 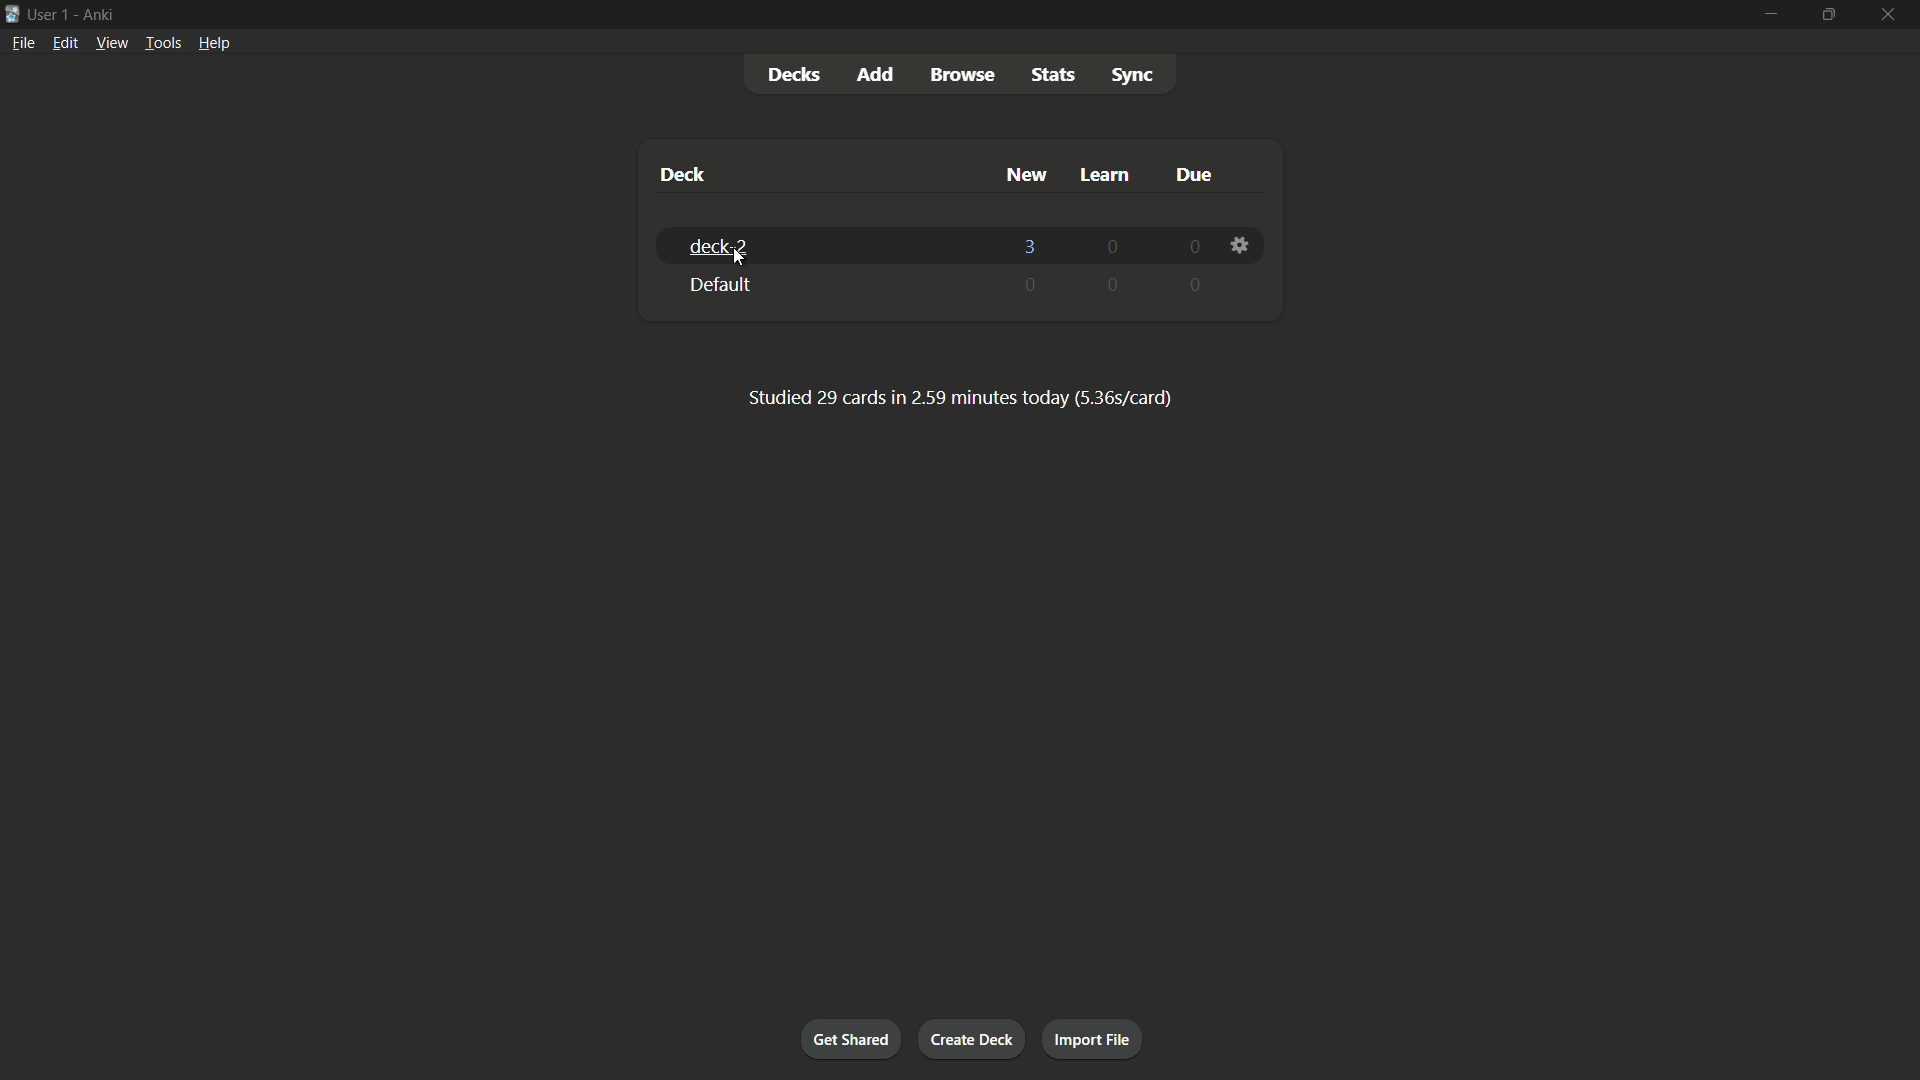 What do you see at coordinates (1192, 246) in the screenshot?
I see `0` at bounding box center [1192, 246].